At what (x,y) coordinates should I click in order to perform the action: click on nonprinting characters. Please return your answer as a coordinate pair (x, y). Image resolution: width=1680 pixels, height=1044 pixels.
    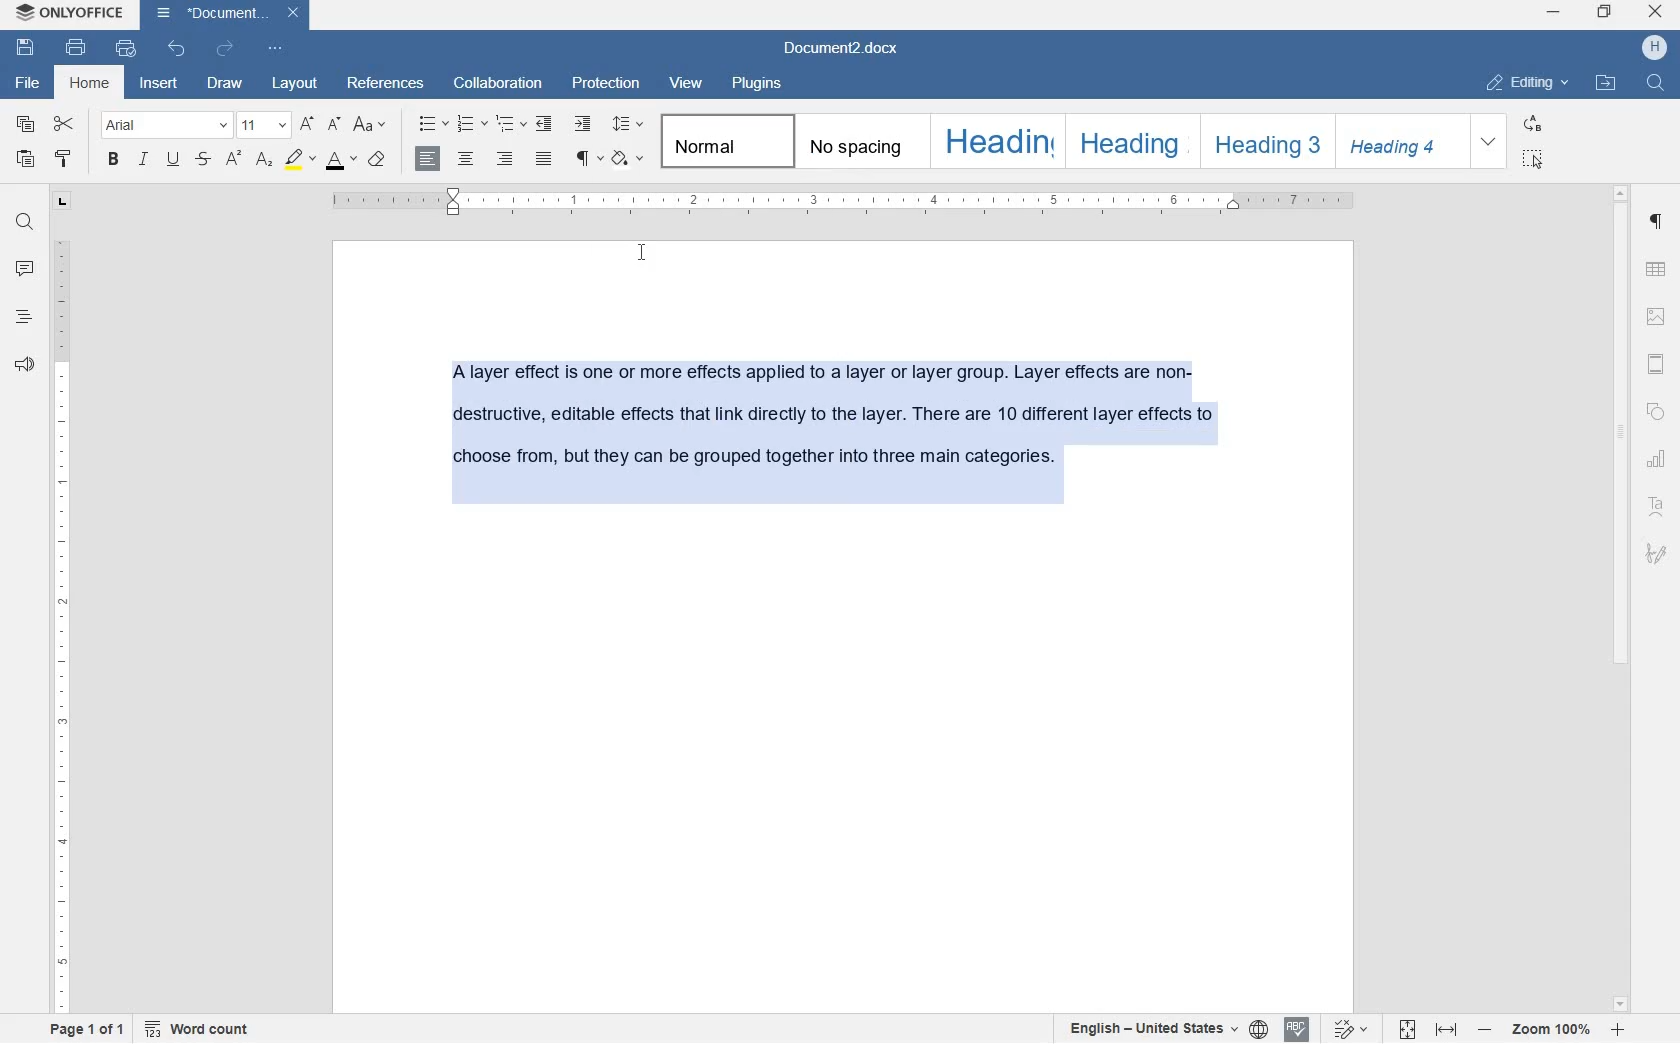
    Looking at the image, I should click on (587, 157).